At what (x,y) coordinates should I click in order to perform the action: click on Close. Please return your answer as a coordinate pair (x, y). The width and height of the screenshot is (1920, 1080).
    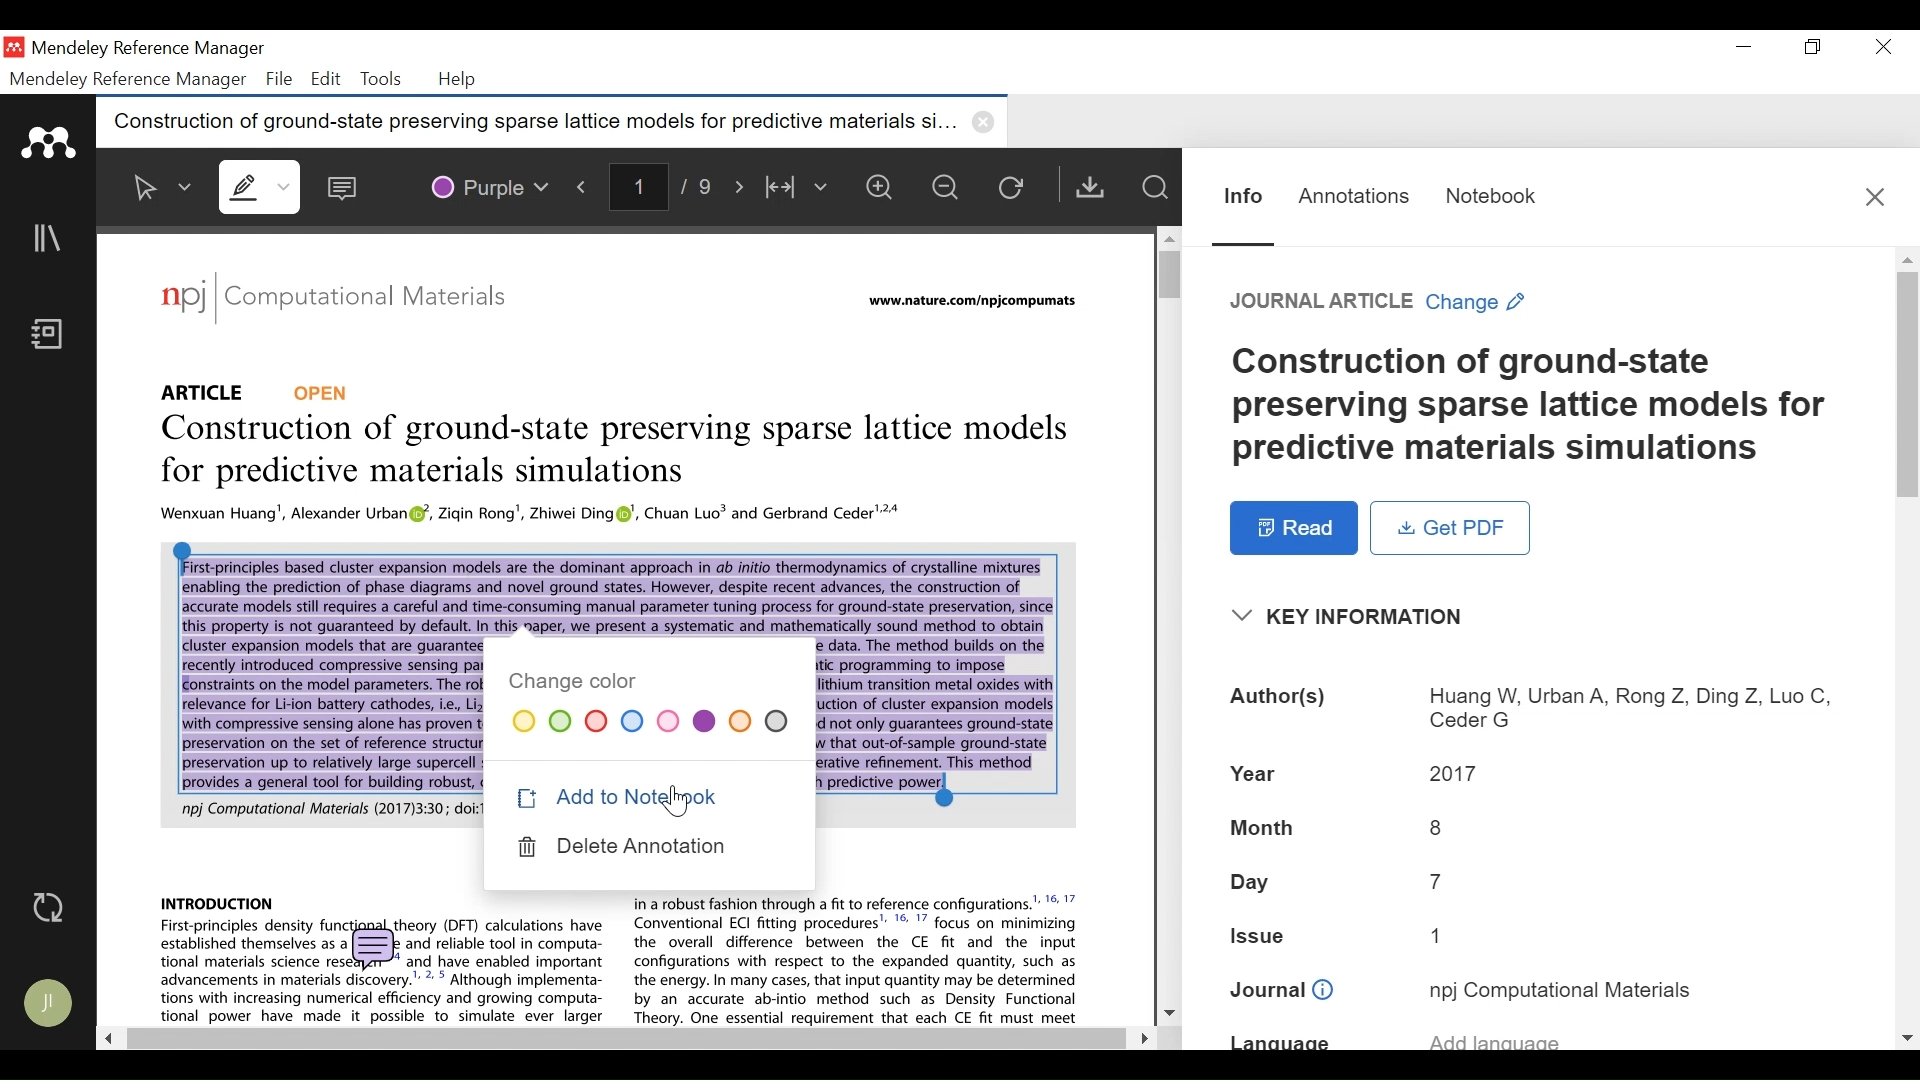
    Looking at the image, I should click on (1879, 47).